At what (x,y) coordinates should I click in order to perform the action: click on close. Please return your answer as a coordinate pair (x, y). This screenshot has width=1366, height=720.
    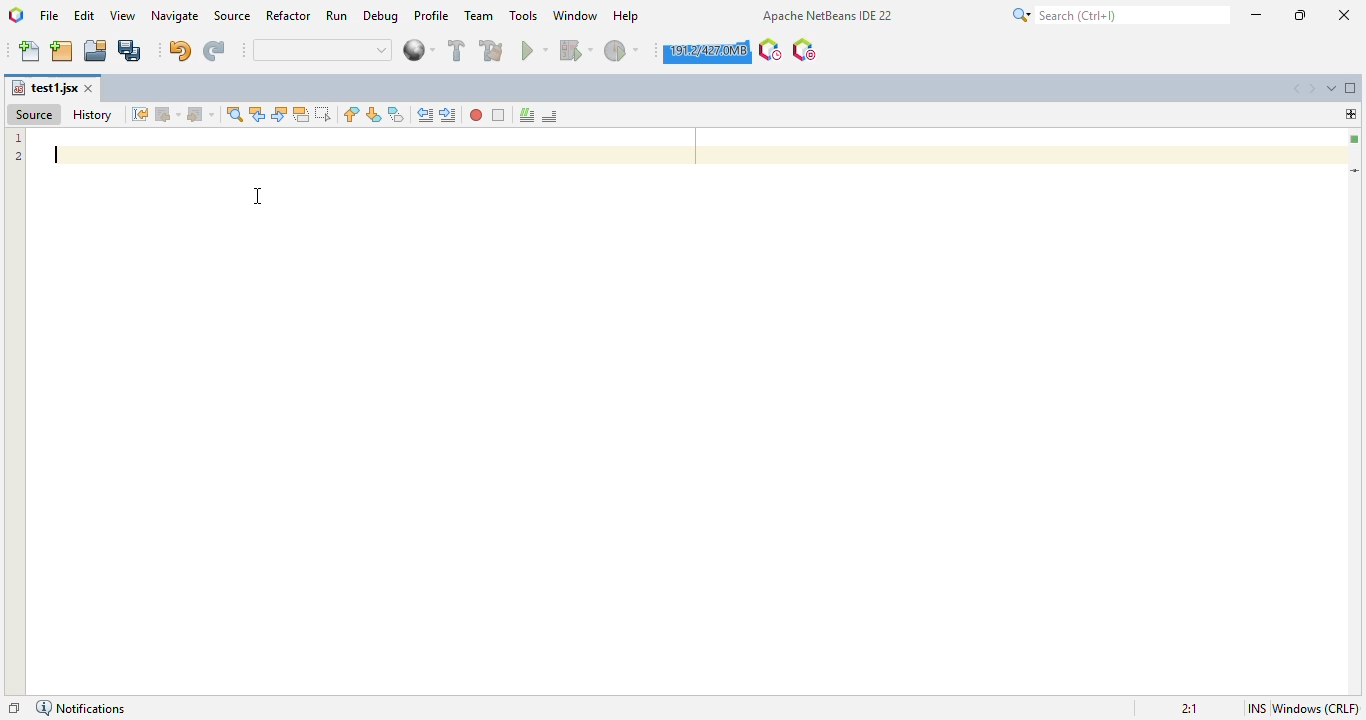
    Looking at the image, I should click on (89, 88).